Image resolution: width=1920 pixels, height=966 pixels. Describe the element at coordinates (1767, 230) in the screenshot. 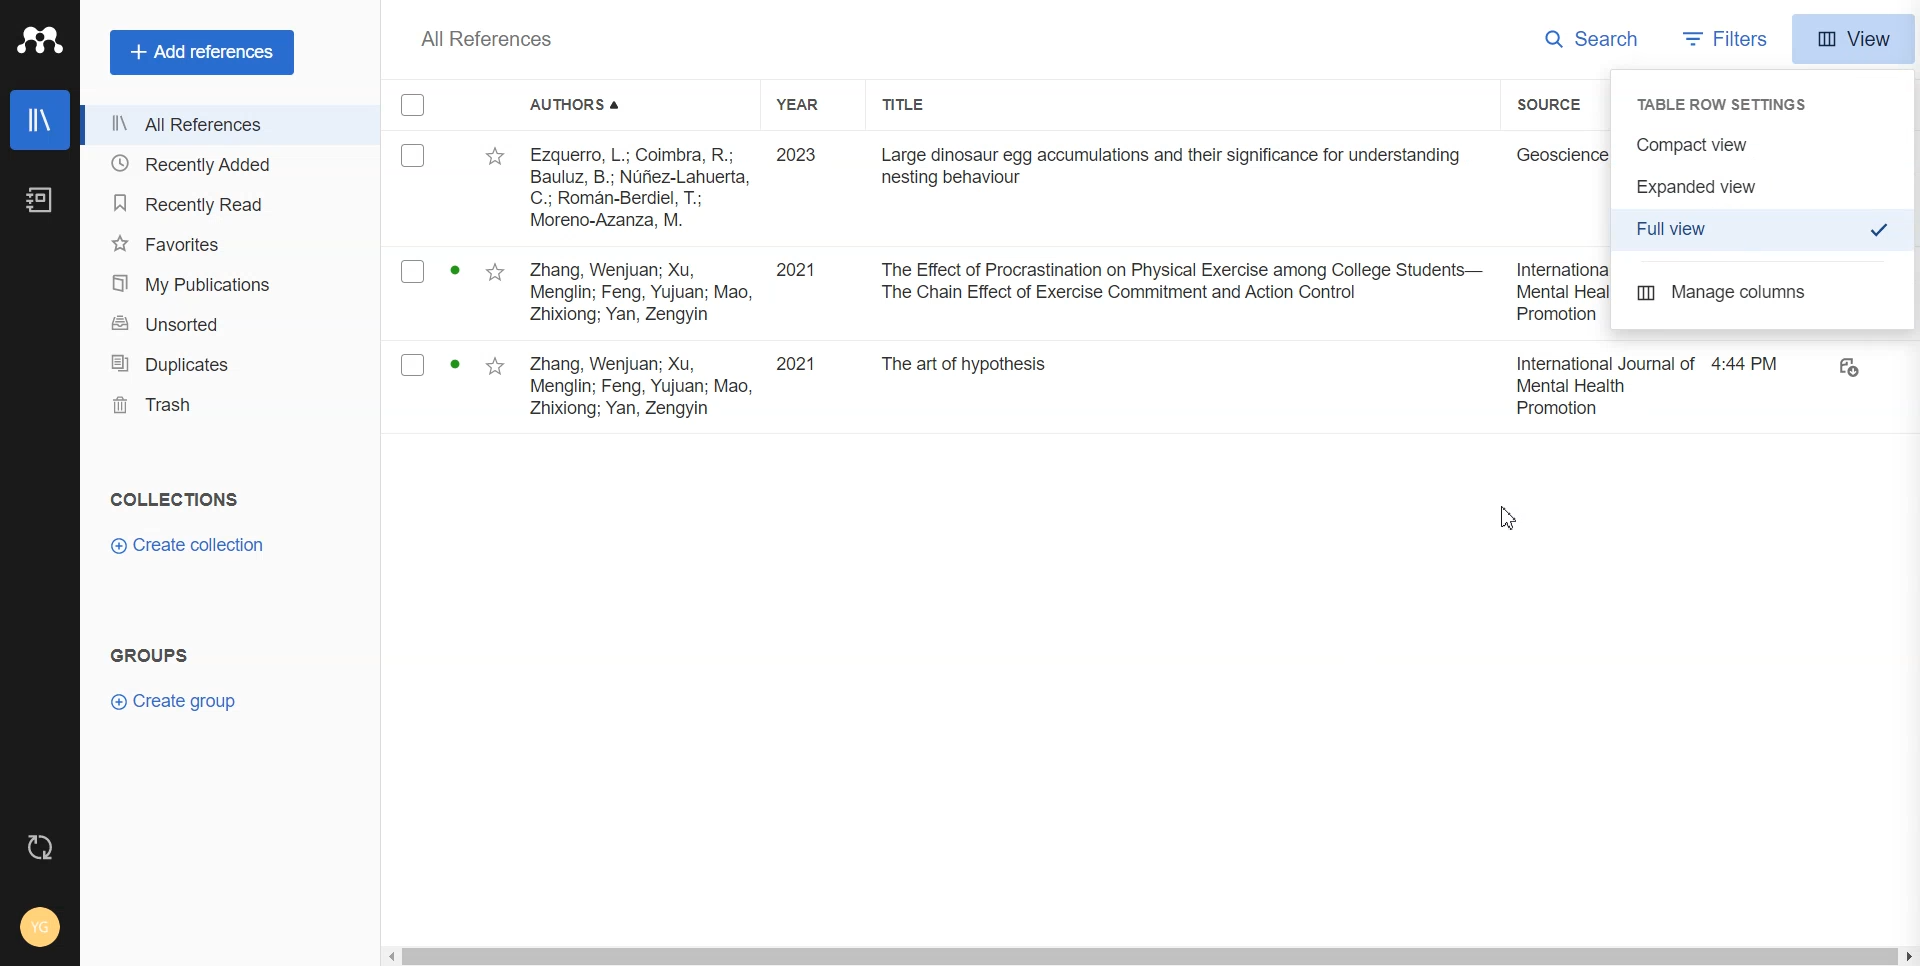

I see `Full view` at that location.